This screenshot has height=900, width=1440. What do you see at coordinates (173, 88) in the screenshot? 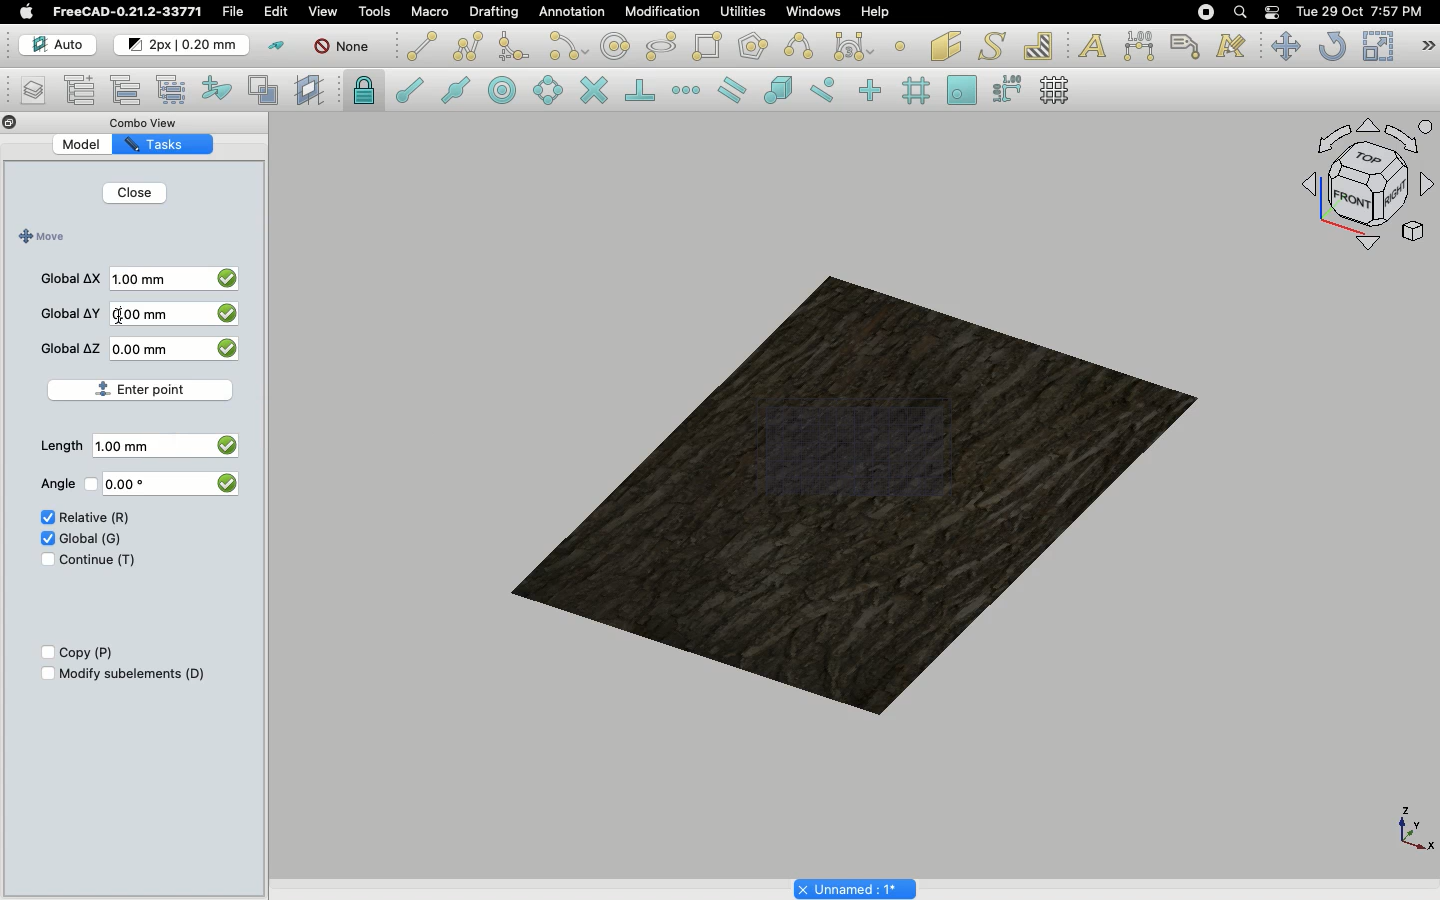
I see `Select group` at bounding box center [173, 88].